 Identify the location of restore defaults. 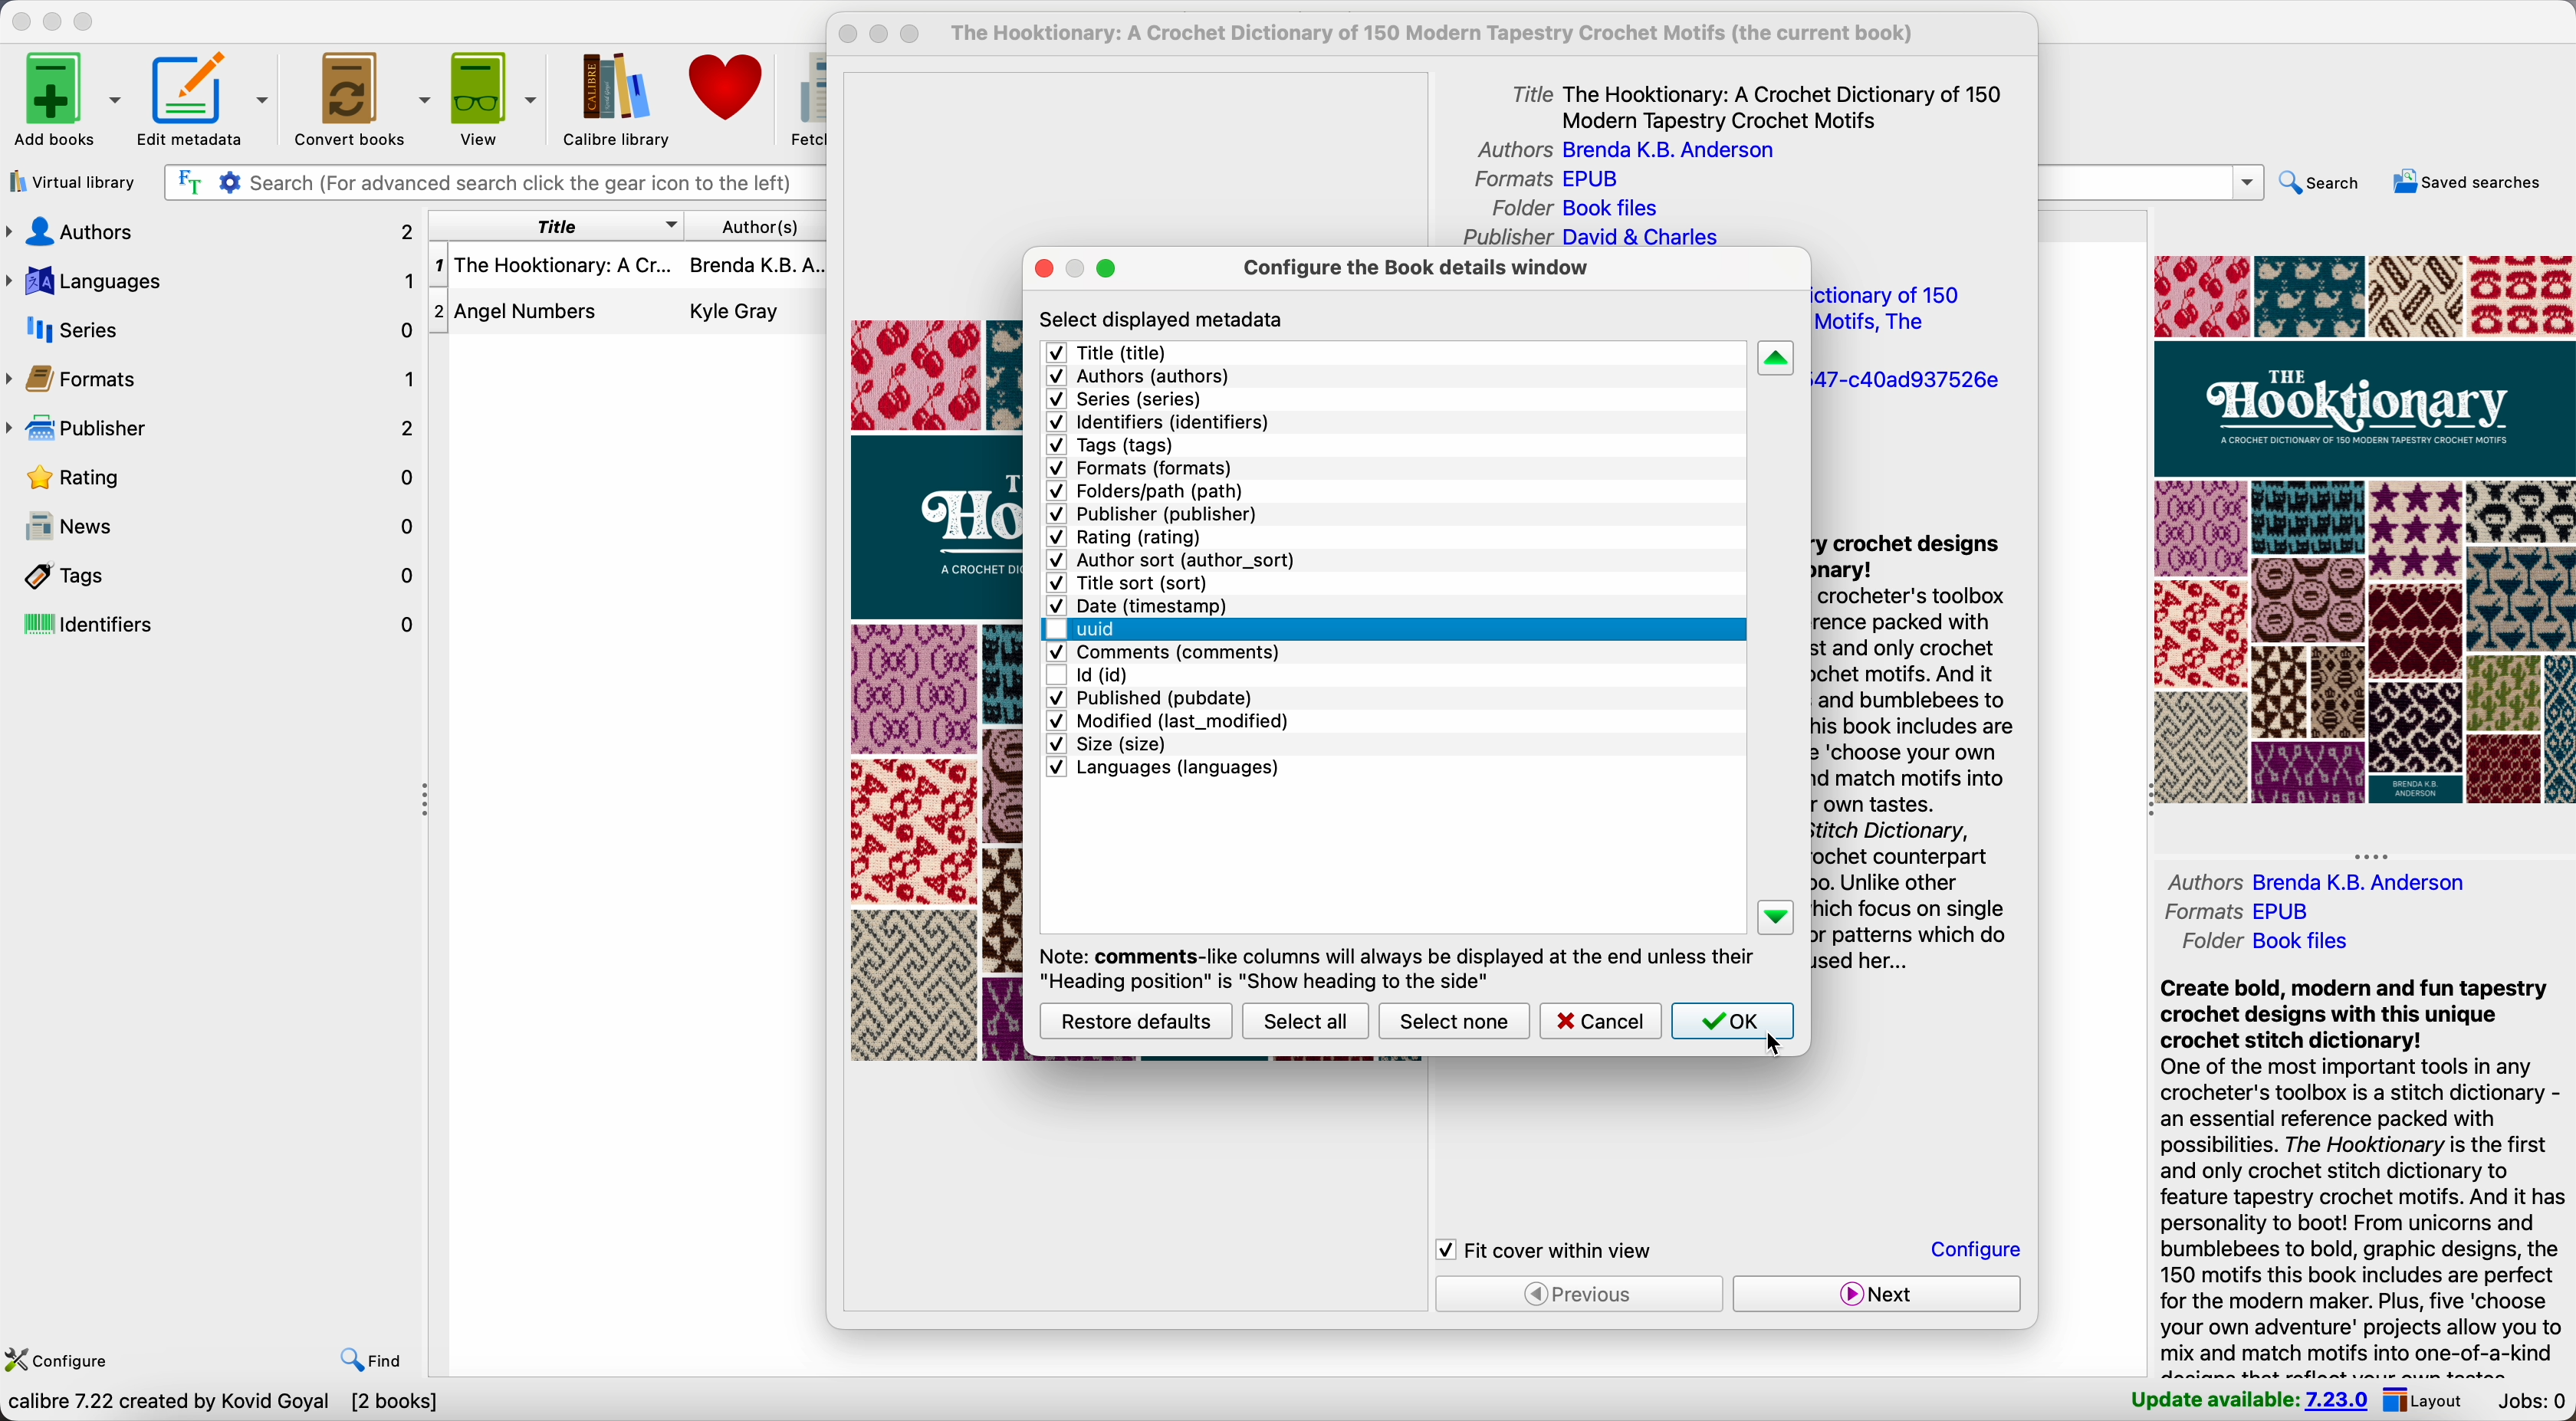
(1138, 1020).